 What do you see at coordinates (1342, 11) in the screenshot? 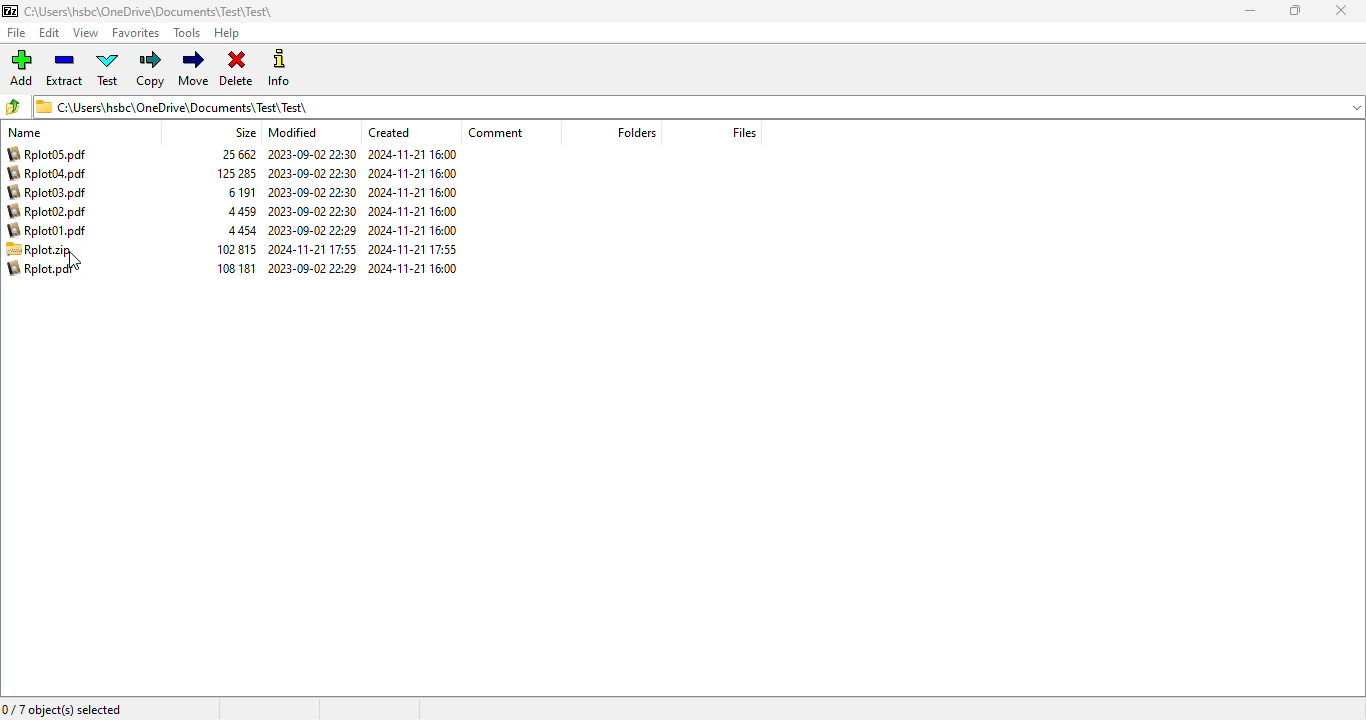
I see `close` at bounding box center [1342, 11].